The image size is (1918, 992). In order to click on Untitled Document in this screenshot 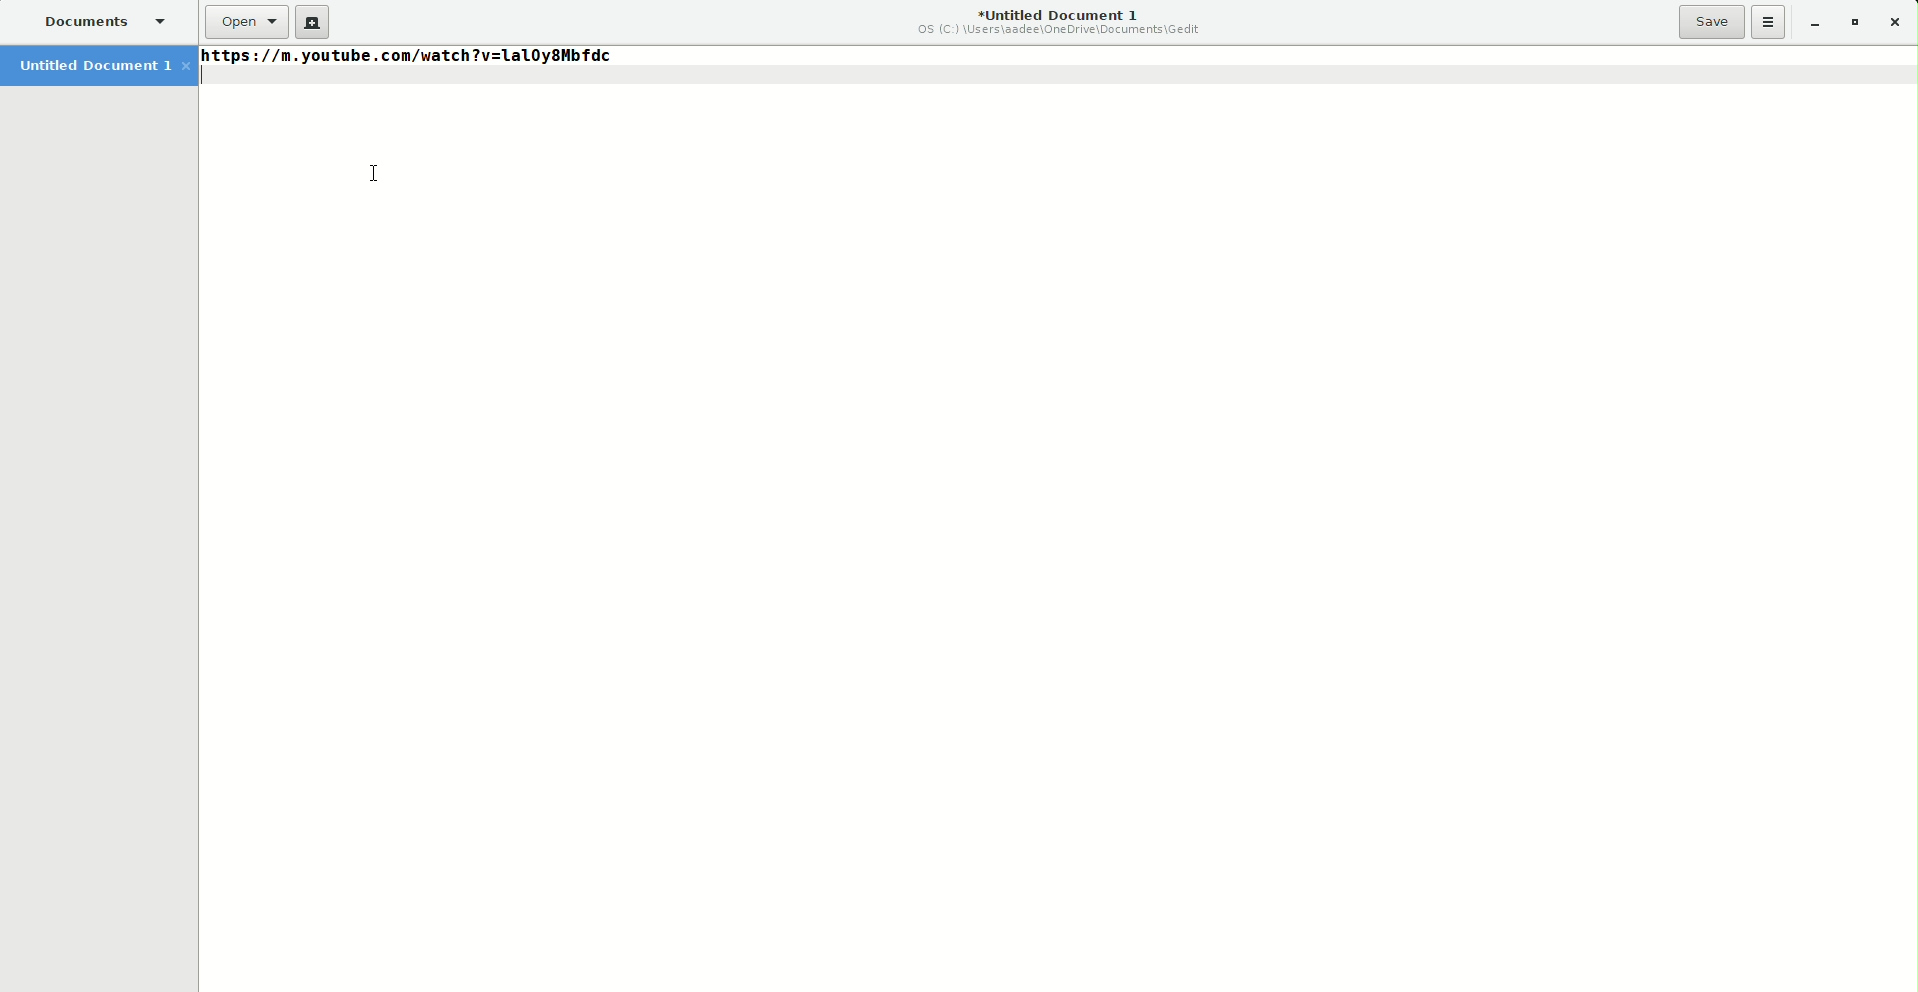, I will do `click(98, 67)`.